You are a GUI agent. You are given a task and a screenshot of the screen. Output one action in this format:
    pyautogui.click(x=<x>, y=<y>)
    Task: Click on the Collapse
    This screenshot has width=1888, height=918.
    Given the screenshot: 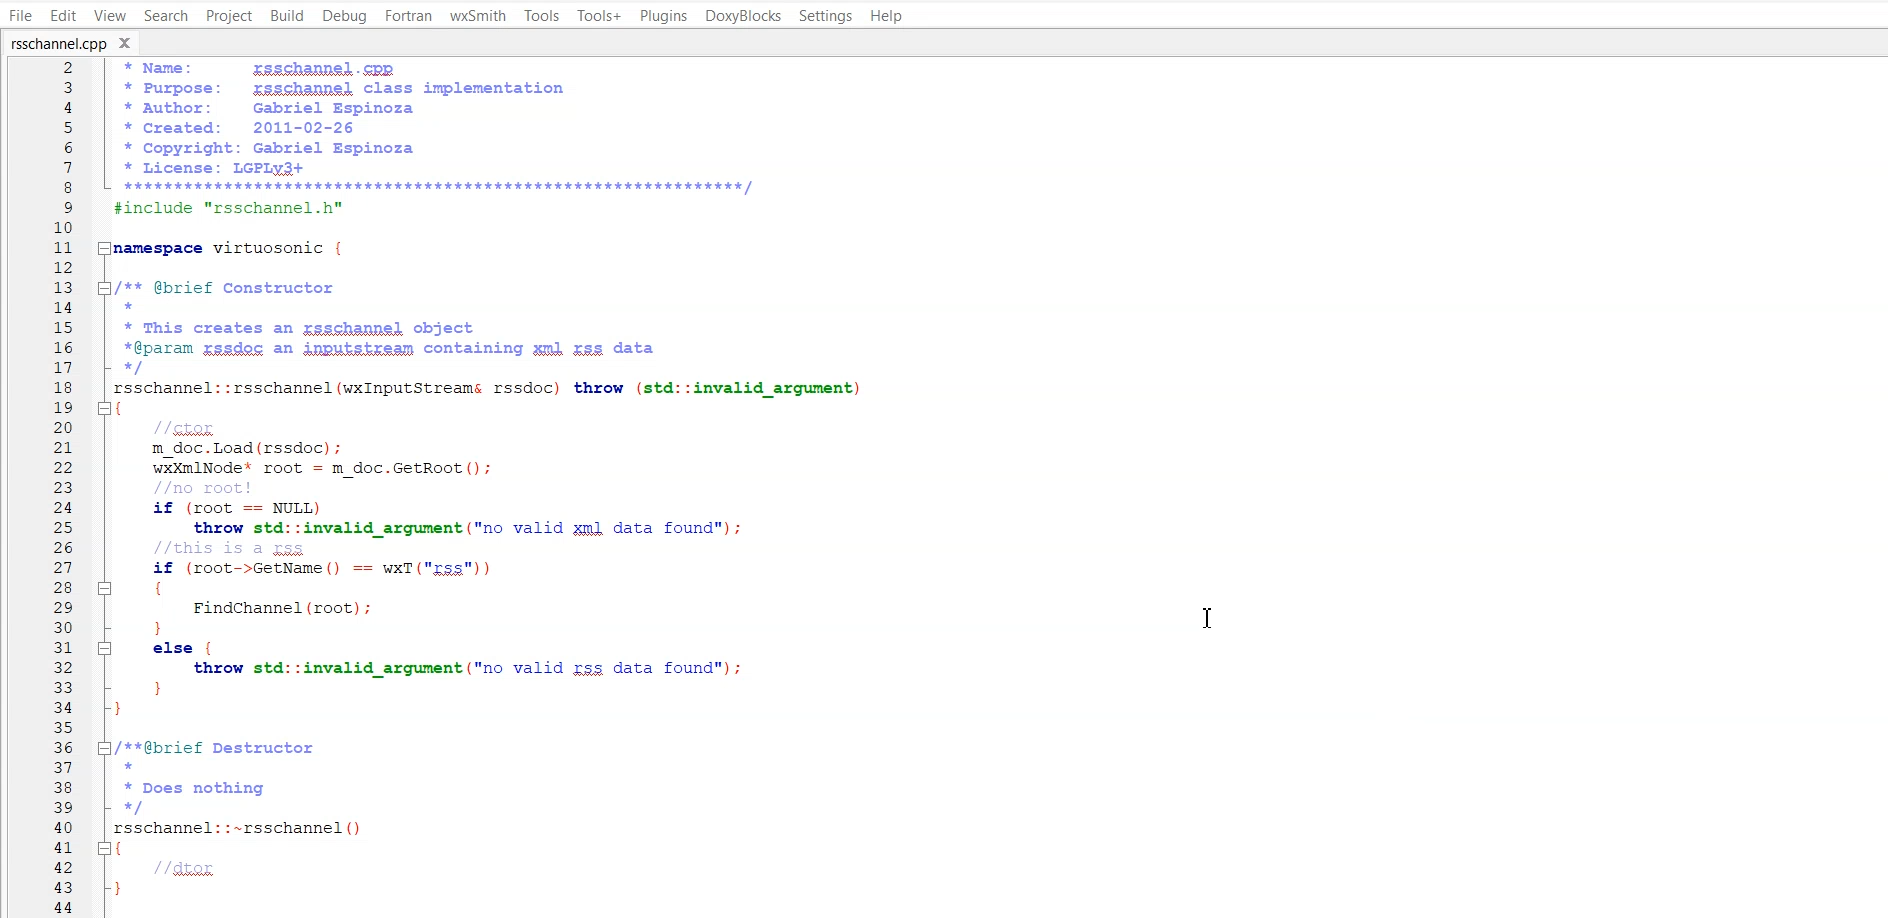 What is the action you would take?
    pyautogui.click(x=105, y=848)
    